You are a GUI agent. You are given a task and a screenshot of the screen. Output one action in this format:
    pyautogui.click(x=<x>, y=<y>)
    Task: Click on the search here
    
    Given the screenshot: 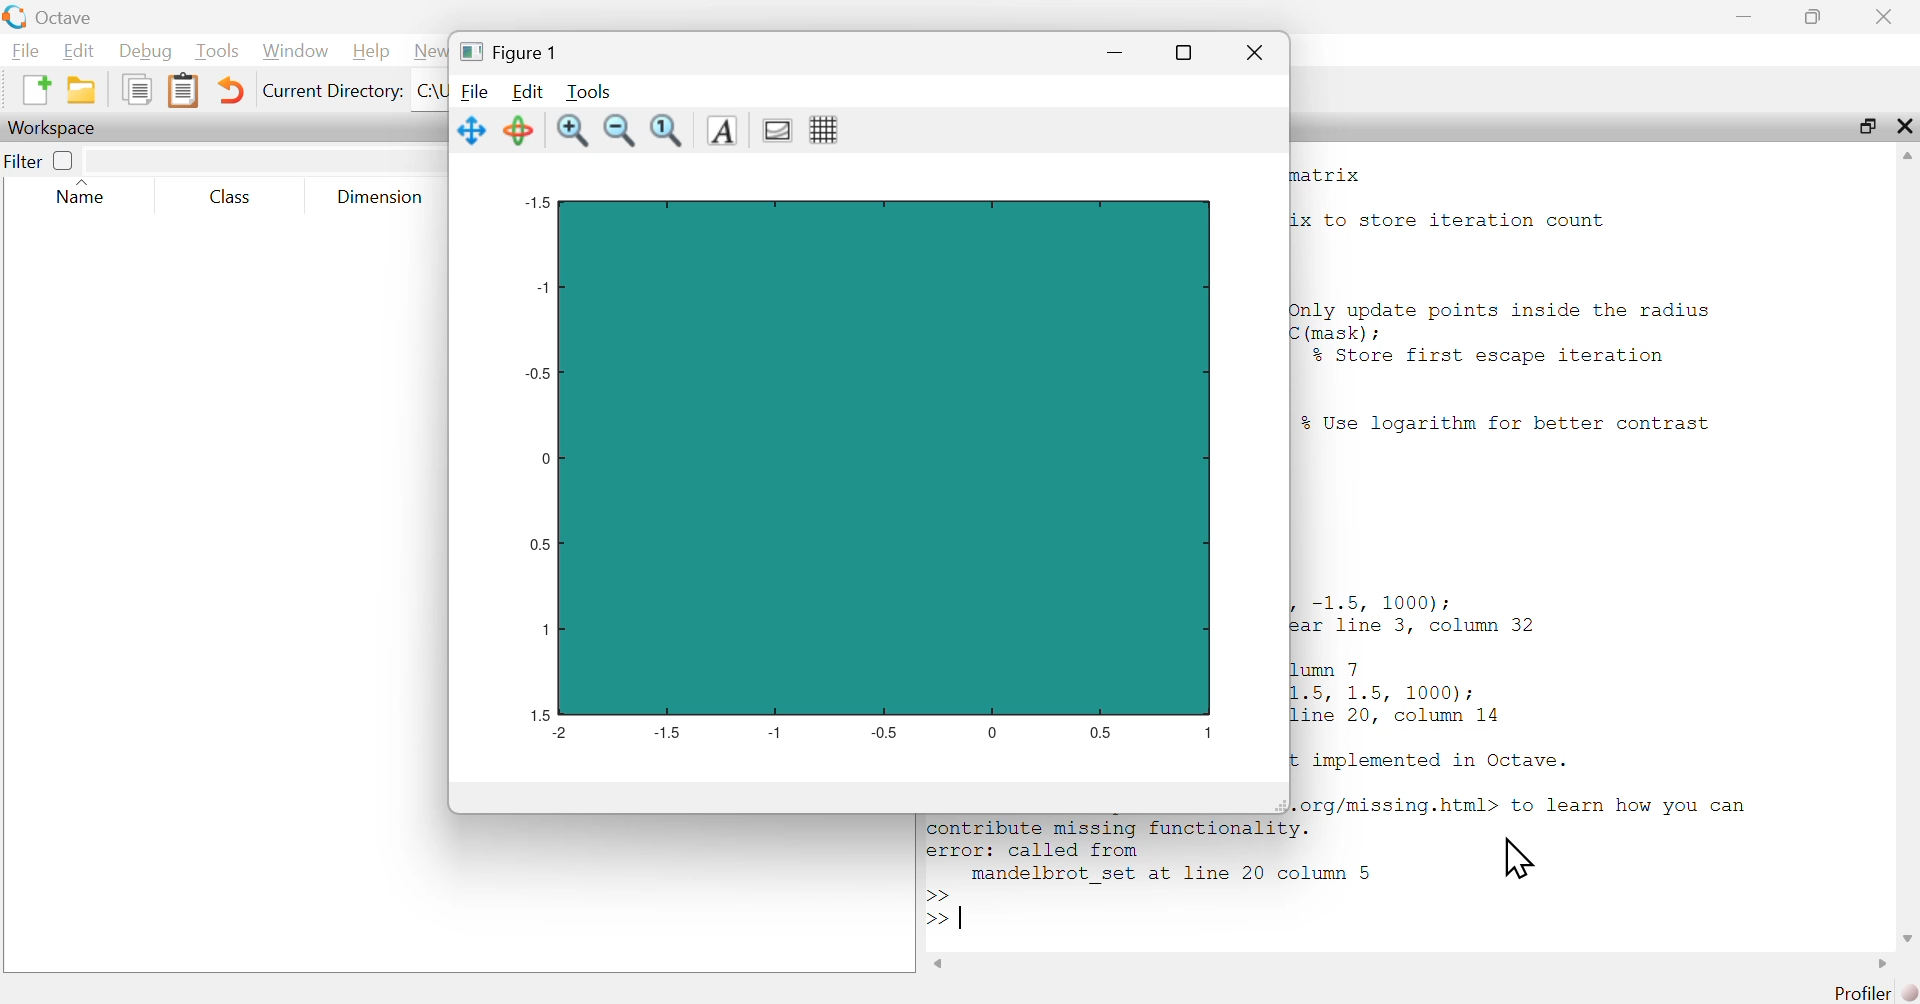 What is the action you would take?
    pyautogui.click(x=264, y=158)
    